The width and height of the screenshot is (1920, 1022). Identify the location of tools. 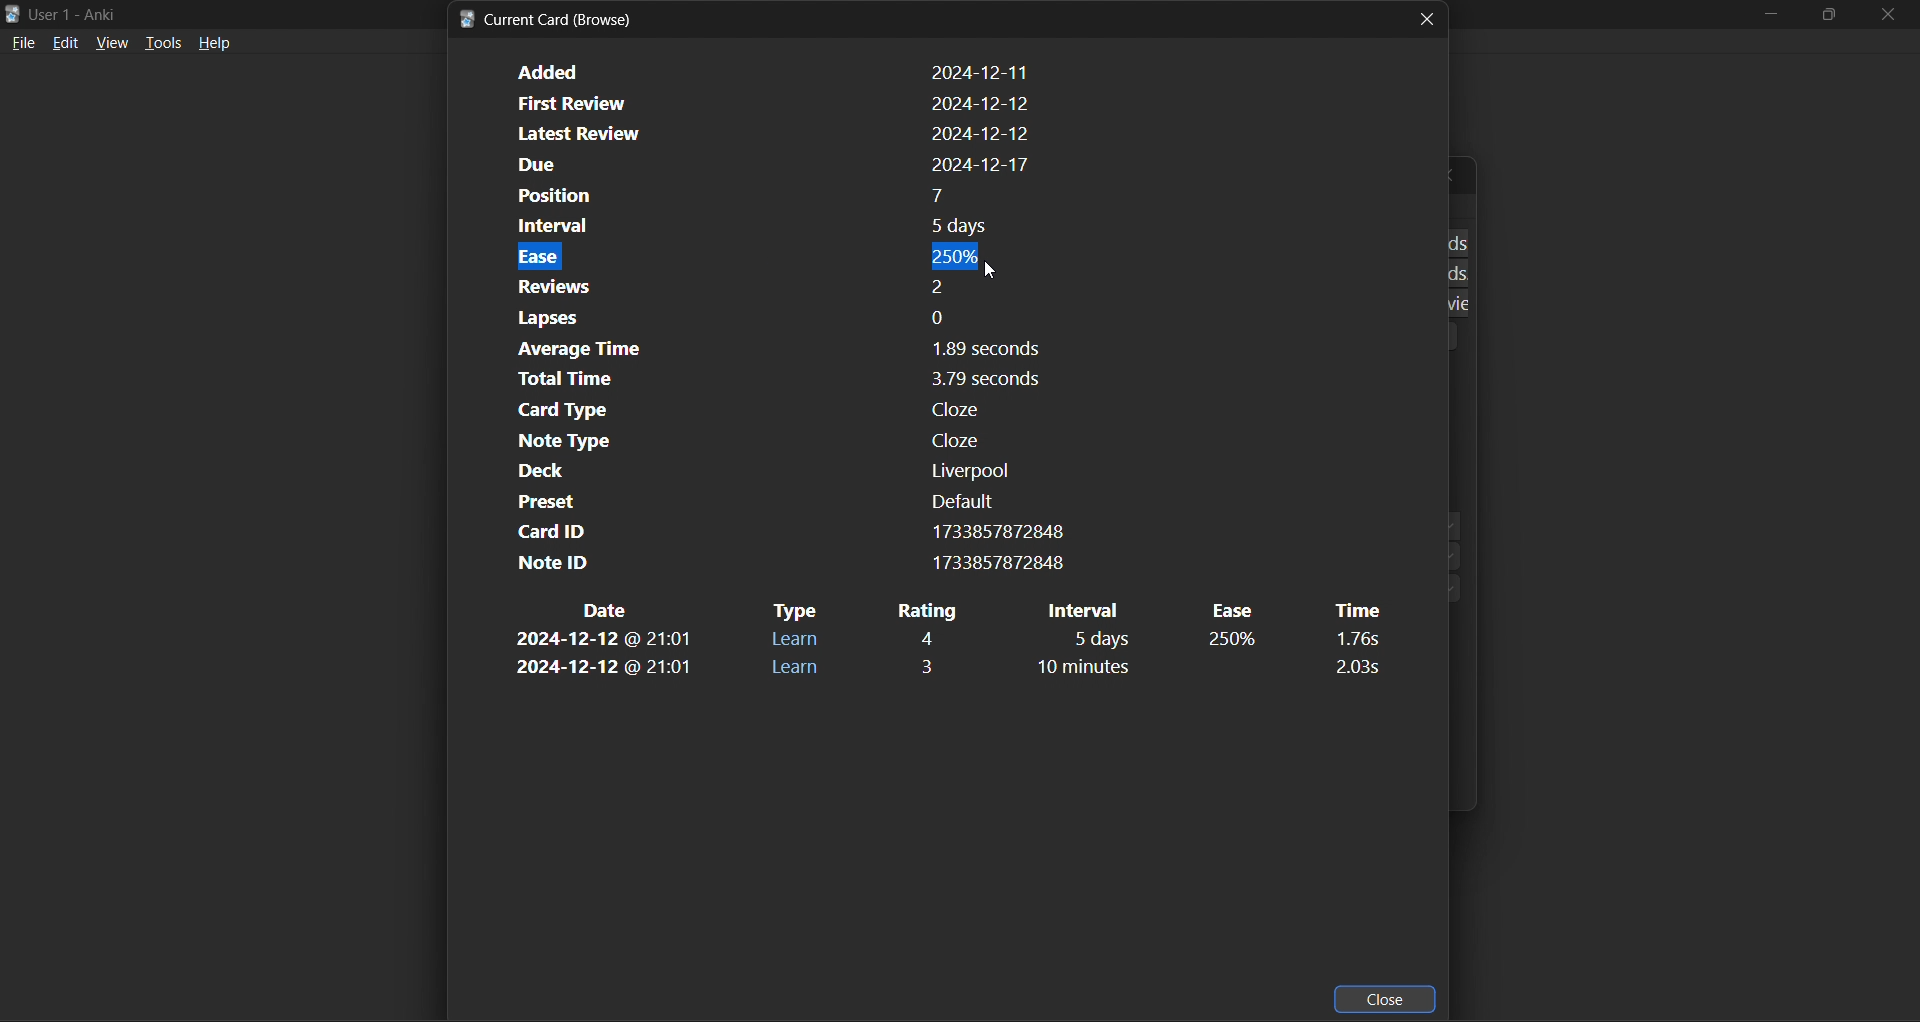
(162, 45).